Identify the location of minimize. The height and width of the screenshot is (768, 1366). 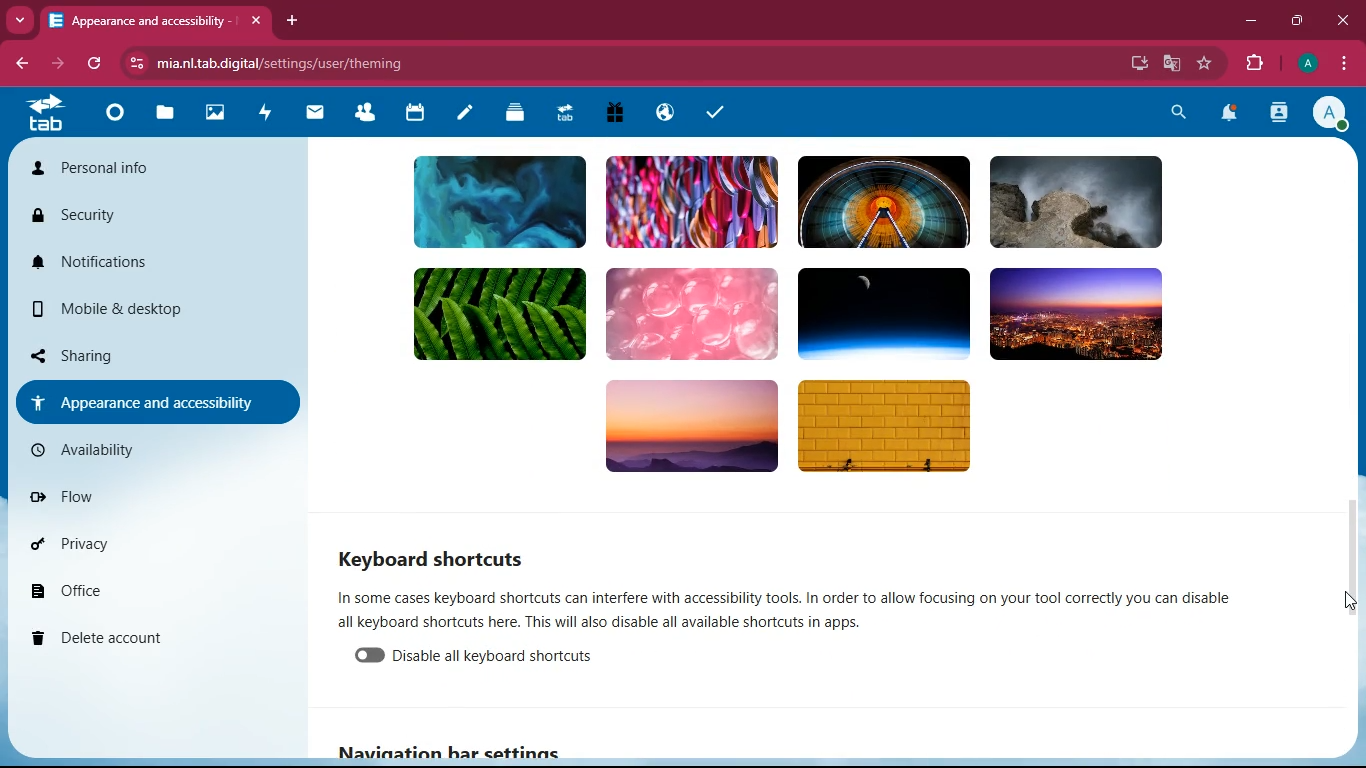
(1247, 23).